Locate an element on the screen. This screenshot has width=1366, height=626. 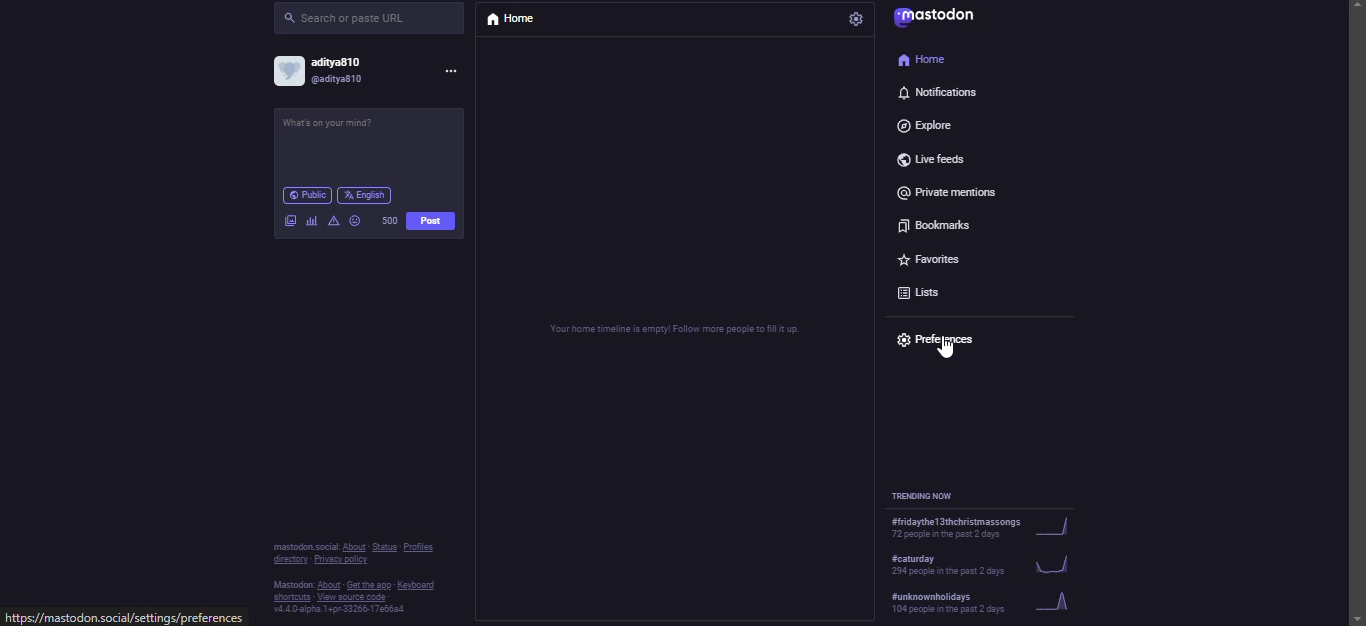
home timeline is located at coordinates (670, 327).